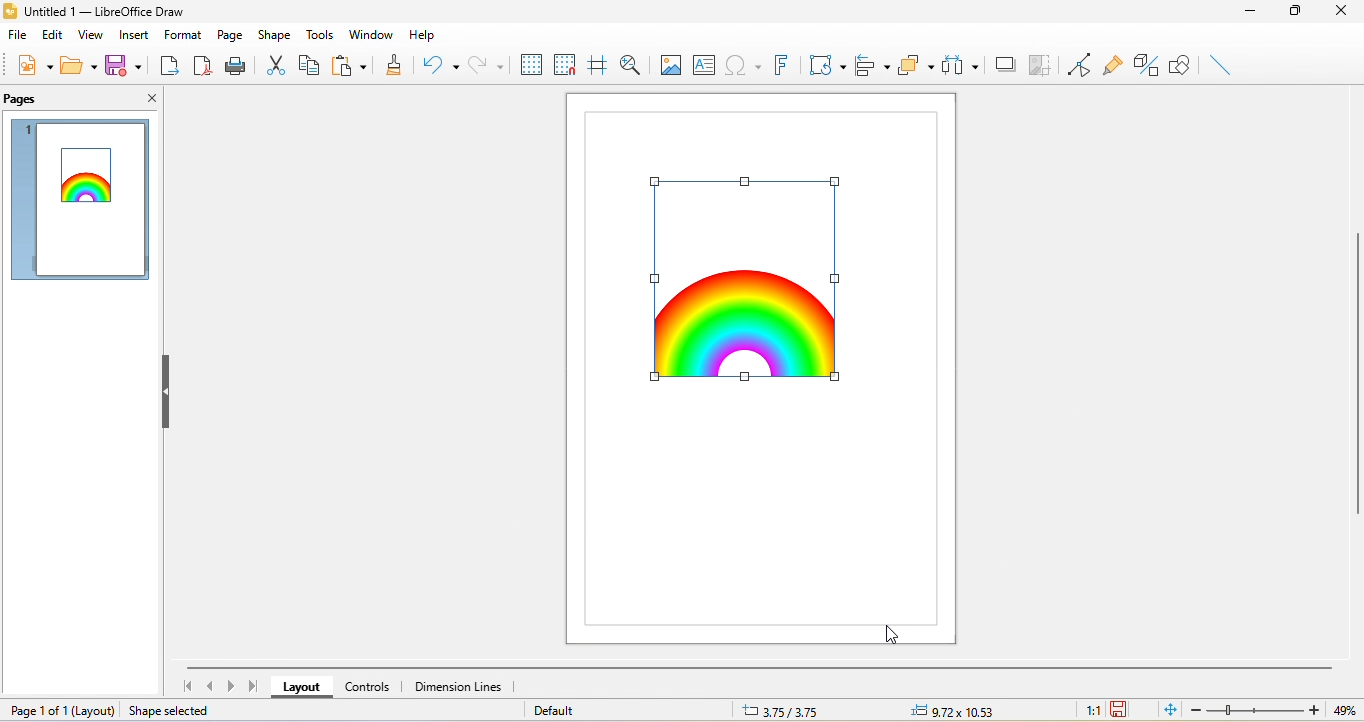 This screenshot has width=1364, height=722. Describe the element at coordinates (442, 65) in the screenshot. I see `undo` at that location.